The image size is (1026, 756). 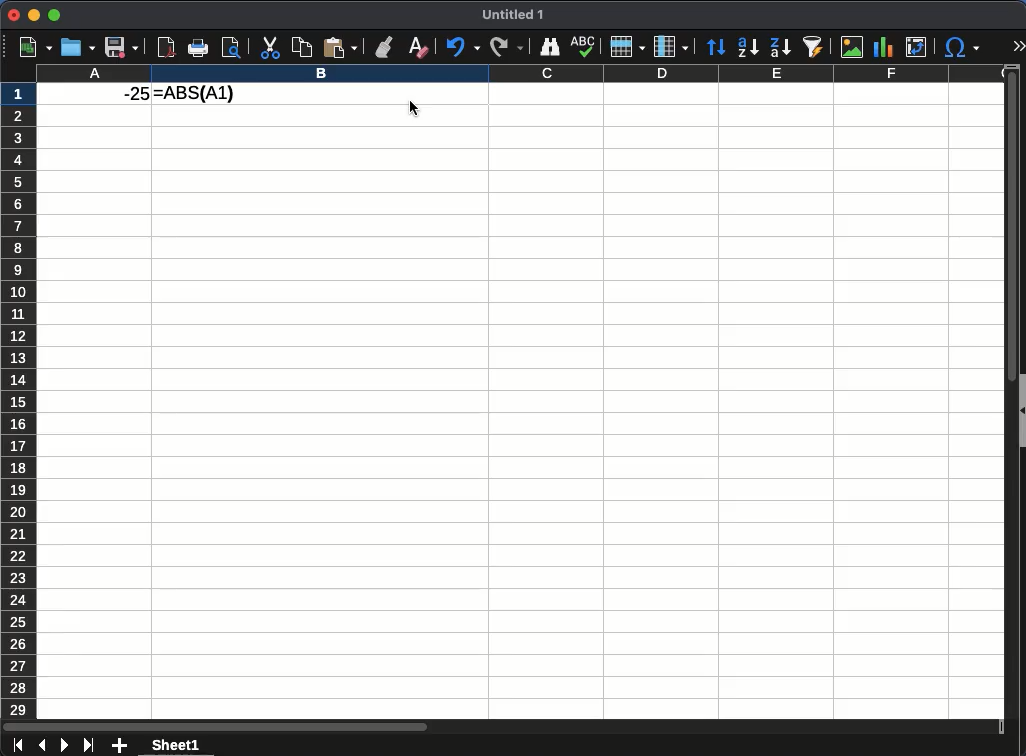 What do you see at coordinates (512, 15) in the screenshot?
I see `untitled 1` at bounding box center [512, 15].